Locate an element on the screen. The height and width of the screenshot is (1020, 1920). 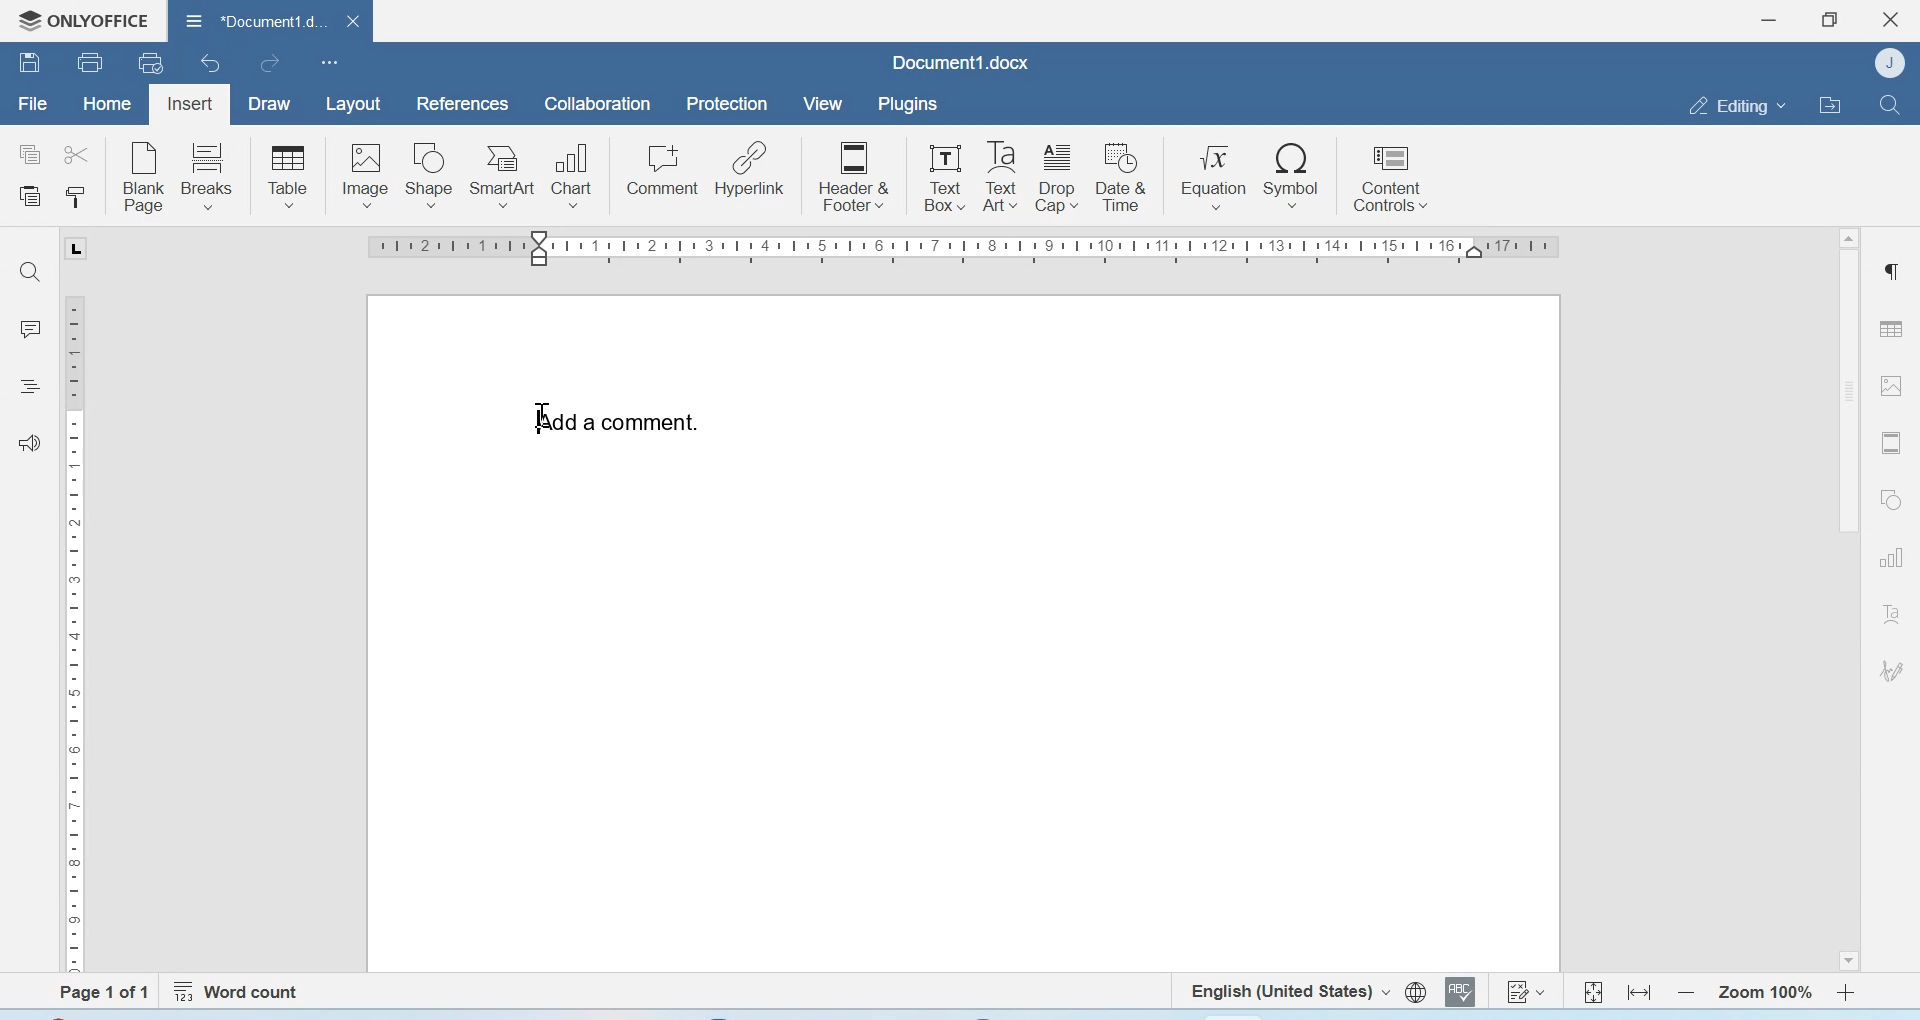
Headings is located at coordinates (29, 389).